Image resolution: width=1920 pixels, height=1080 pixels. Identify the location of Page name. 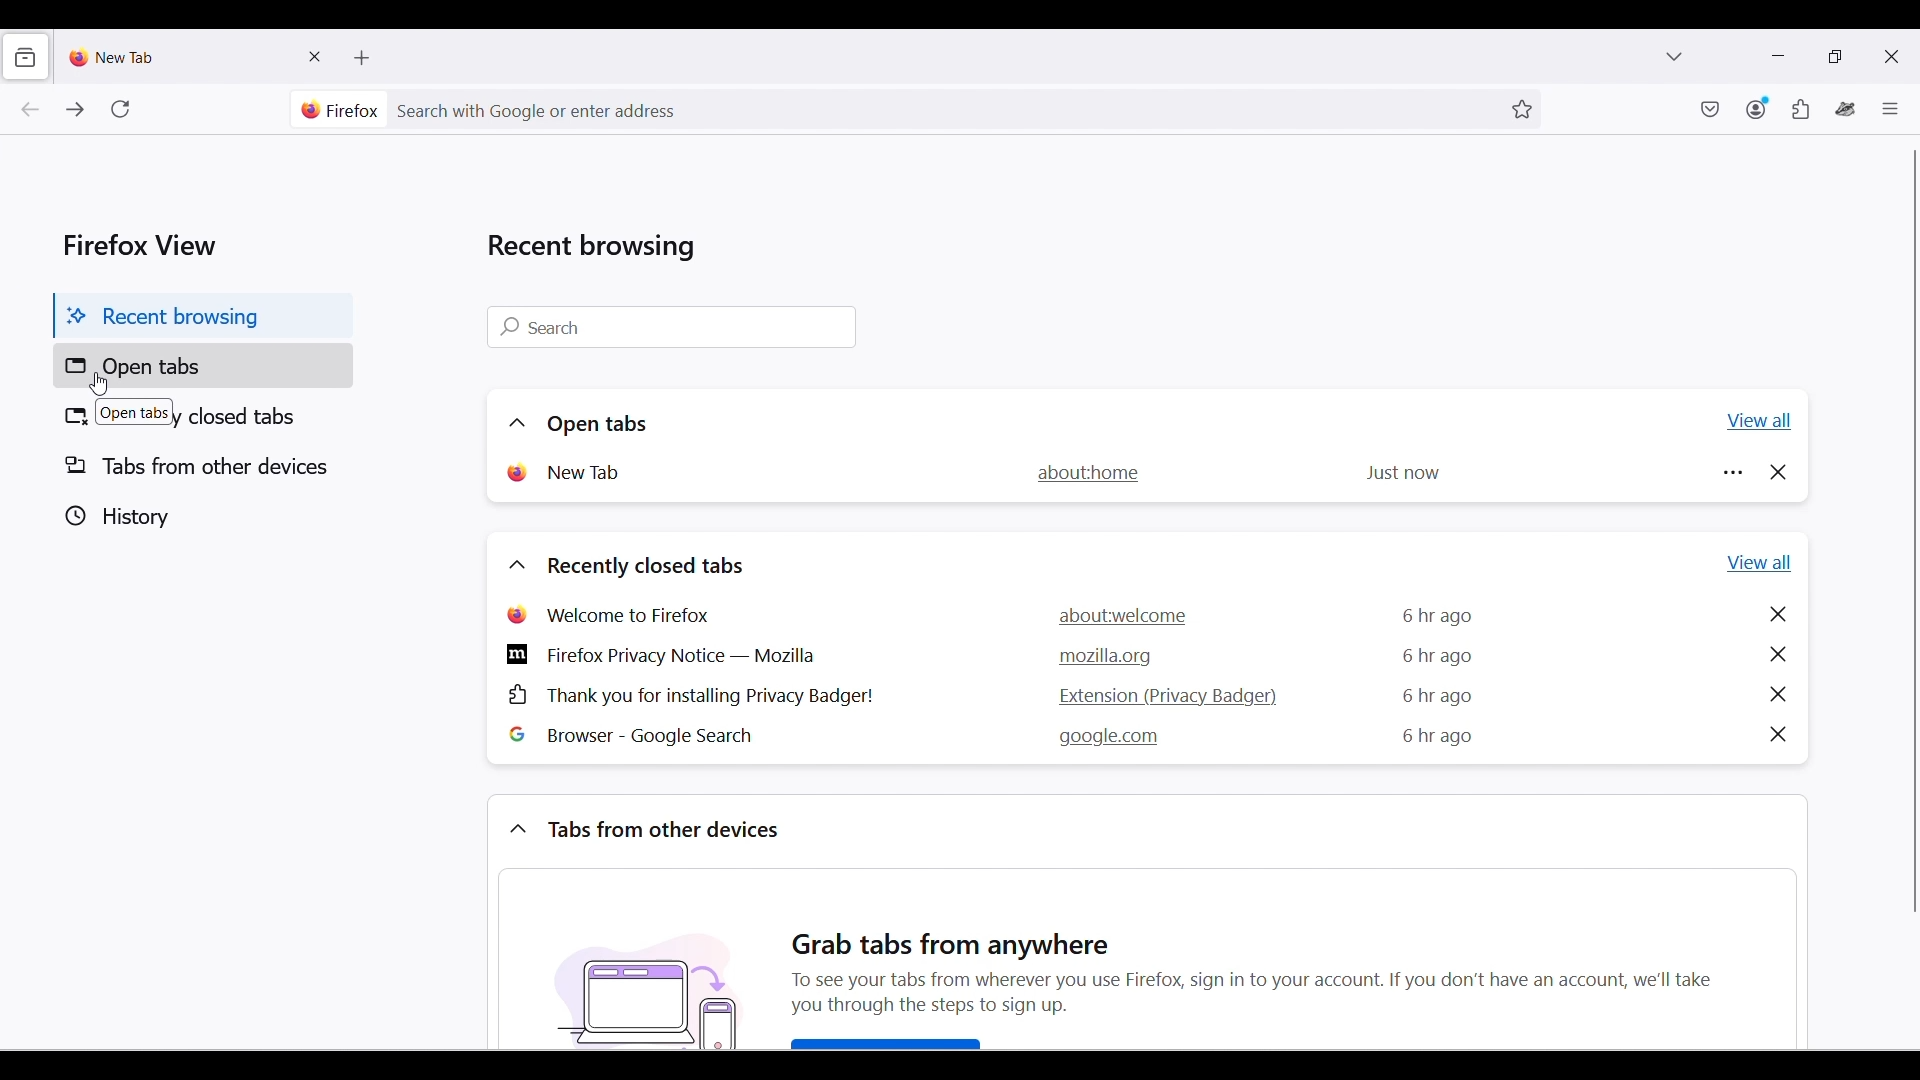
(1088, 472).